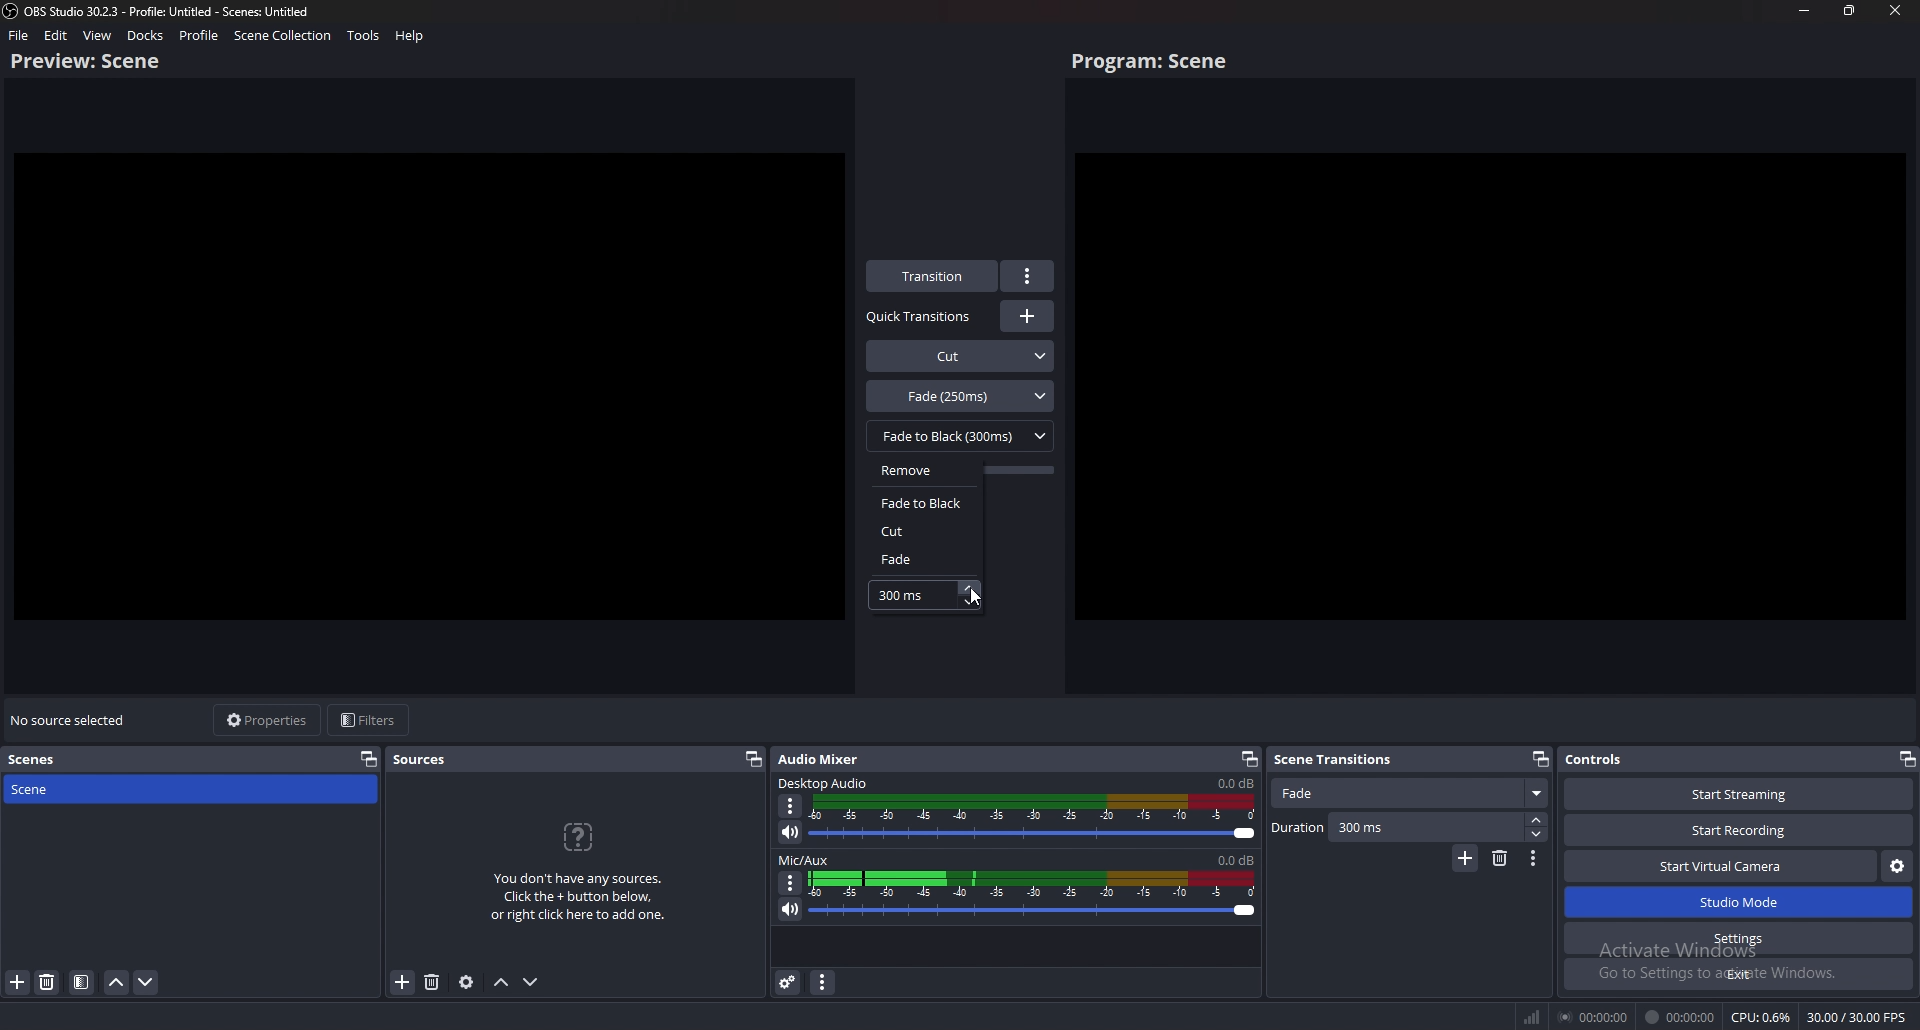  I want to click on Duration, so click(1409, 828).